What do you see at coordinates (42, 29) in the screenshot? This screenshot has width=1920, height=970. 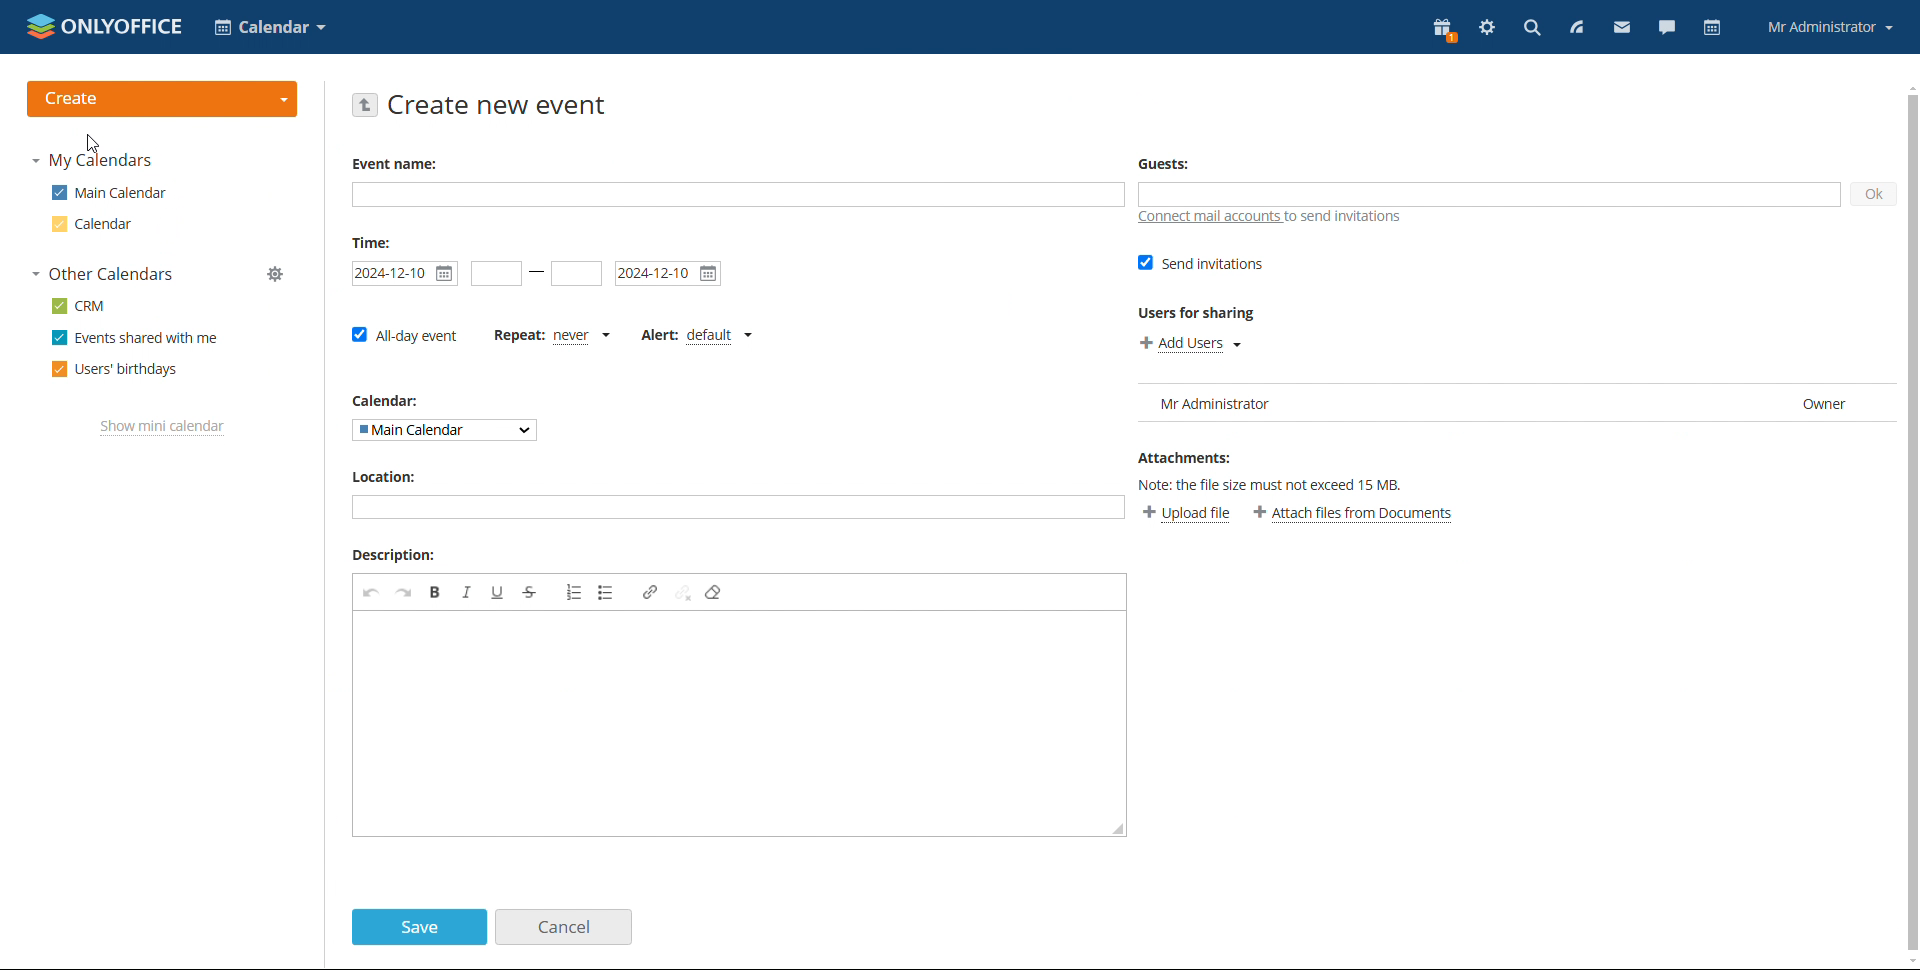 I see `onlyoffice logo` at bounding box center [42, 29].